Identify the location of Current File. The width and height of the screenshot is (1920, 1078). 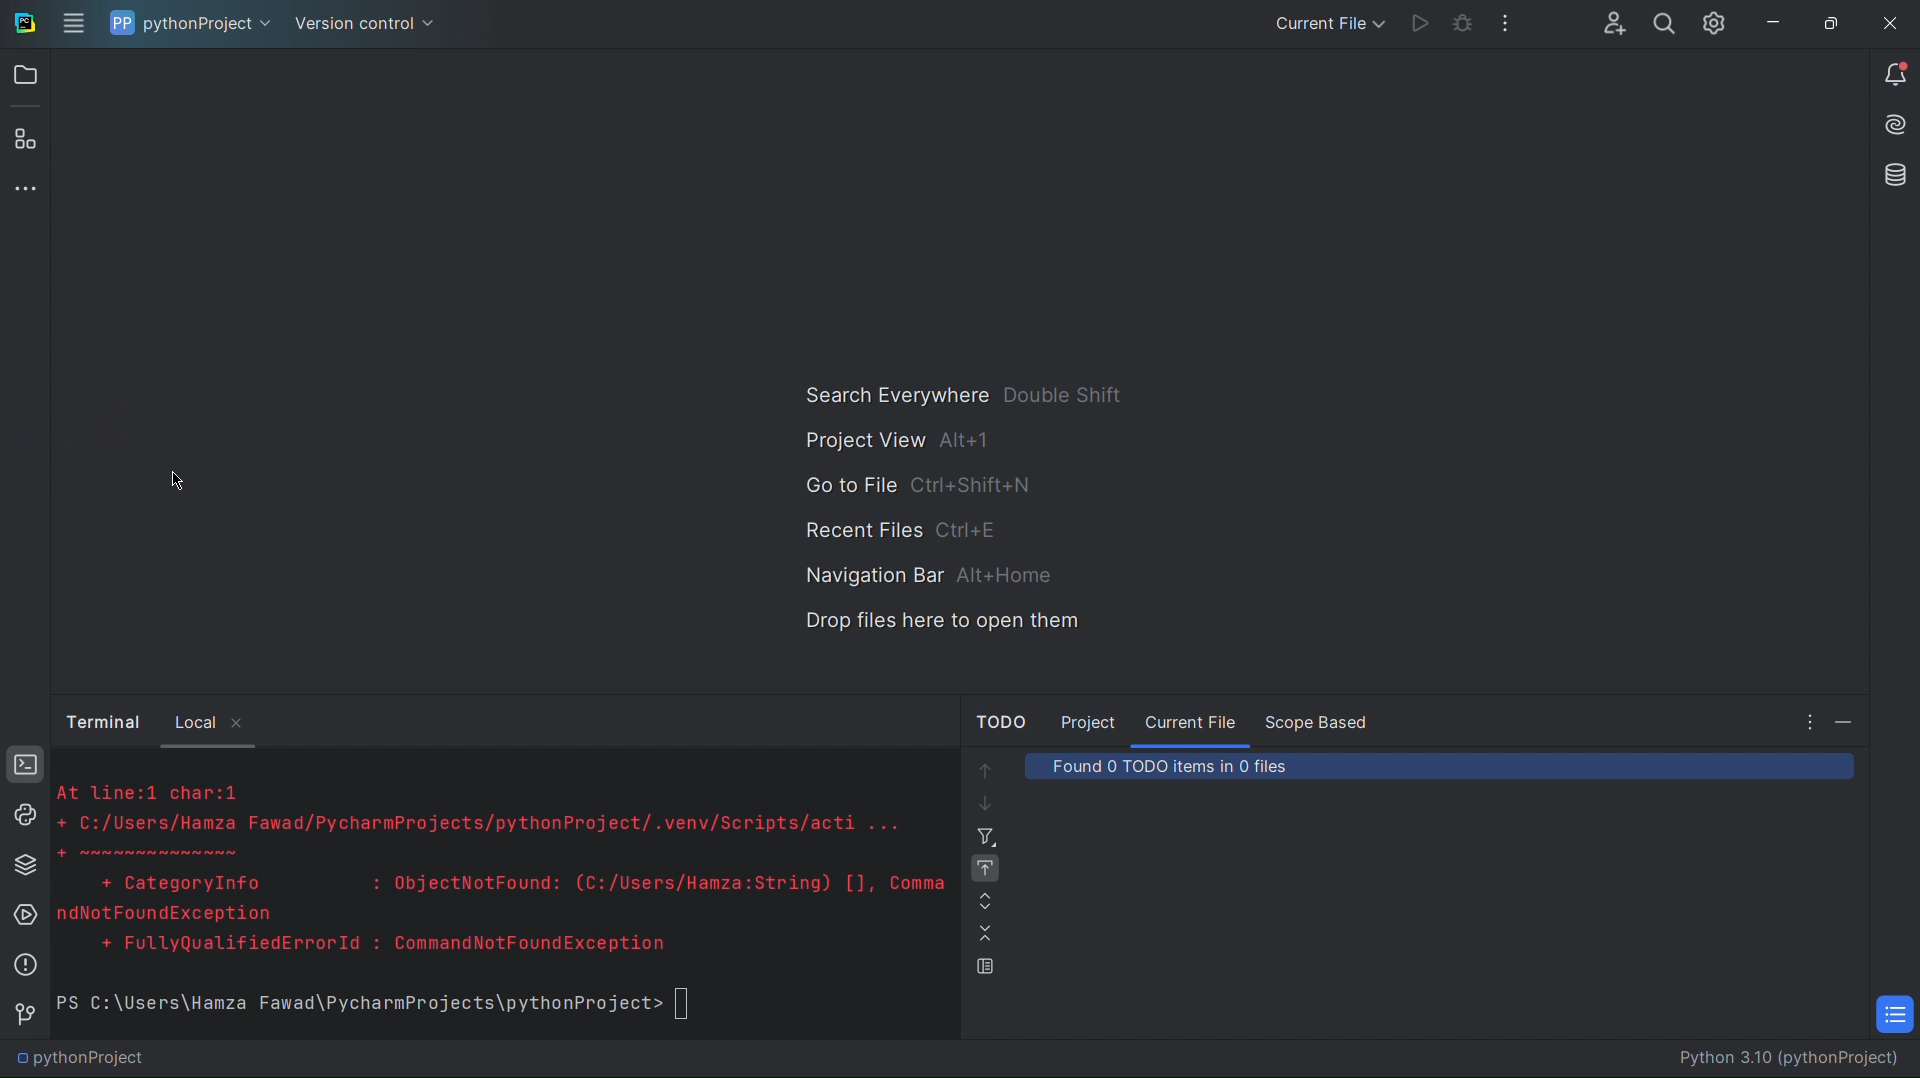
(1192, 719).